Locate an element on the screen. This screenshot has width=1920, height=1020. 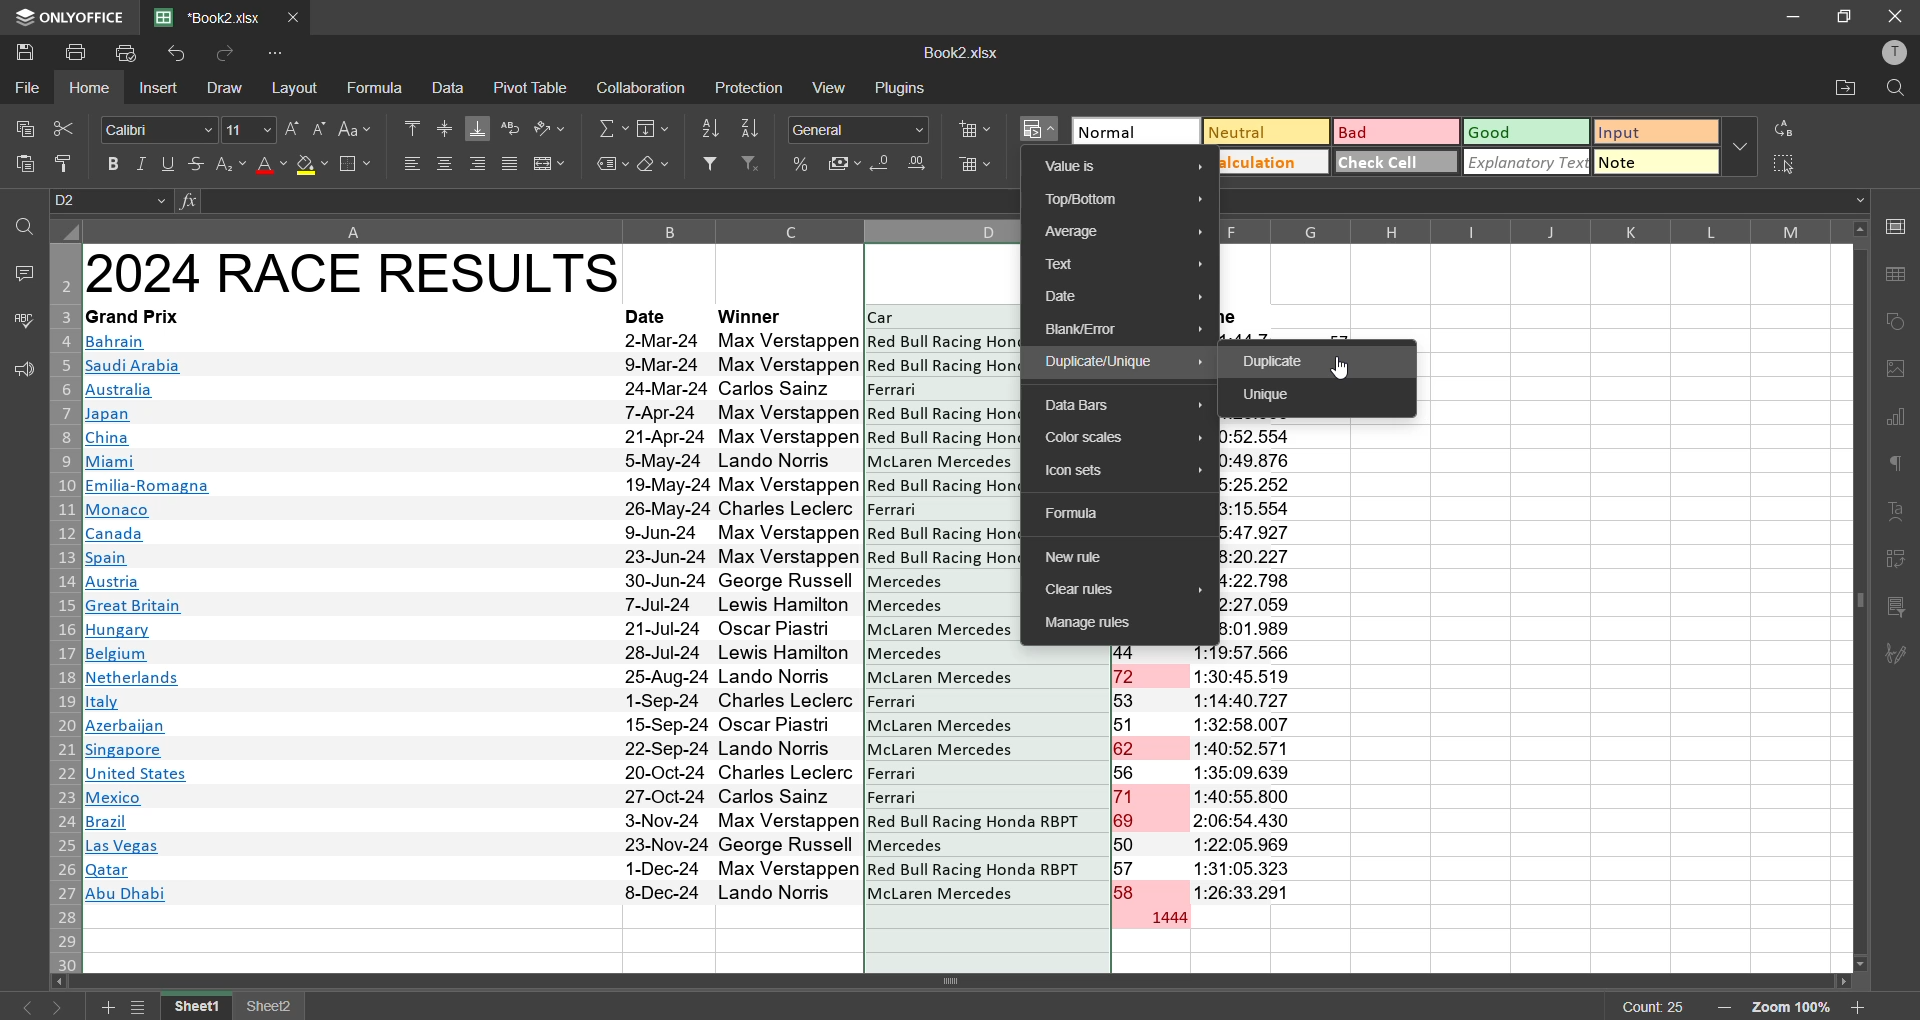
icon sets is located at coordinates (1127, 473).